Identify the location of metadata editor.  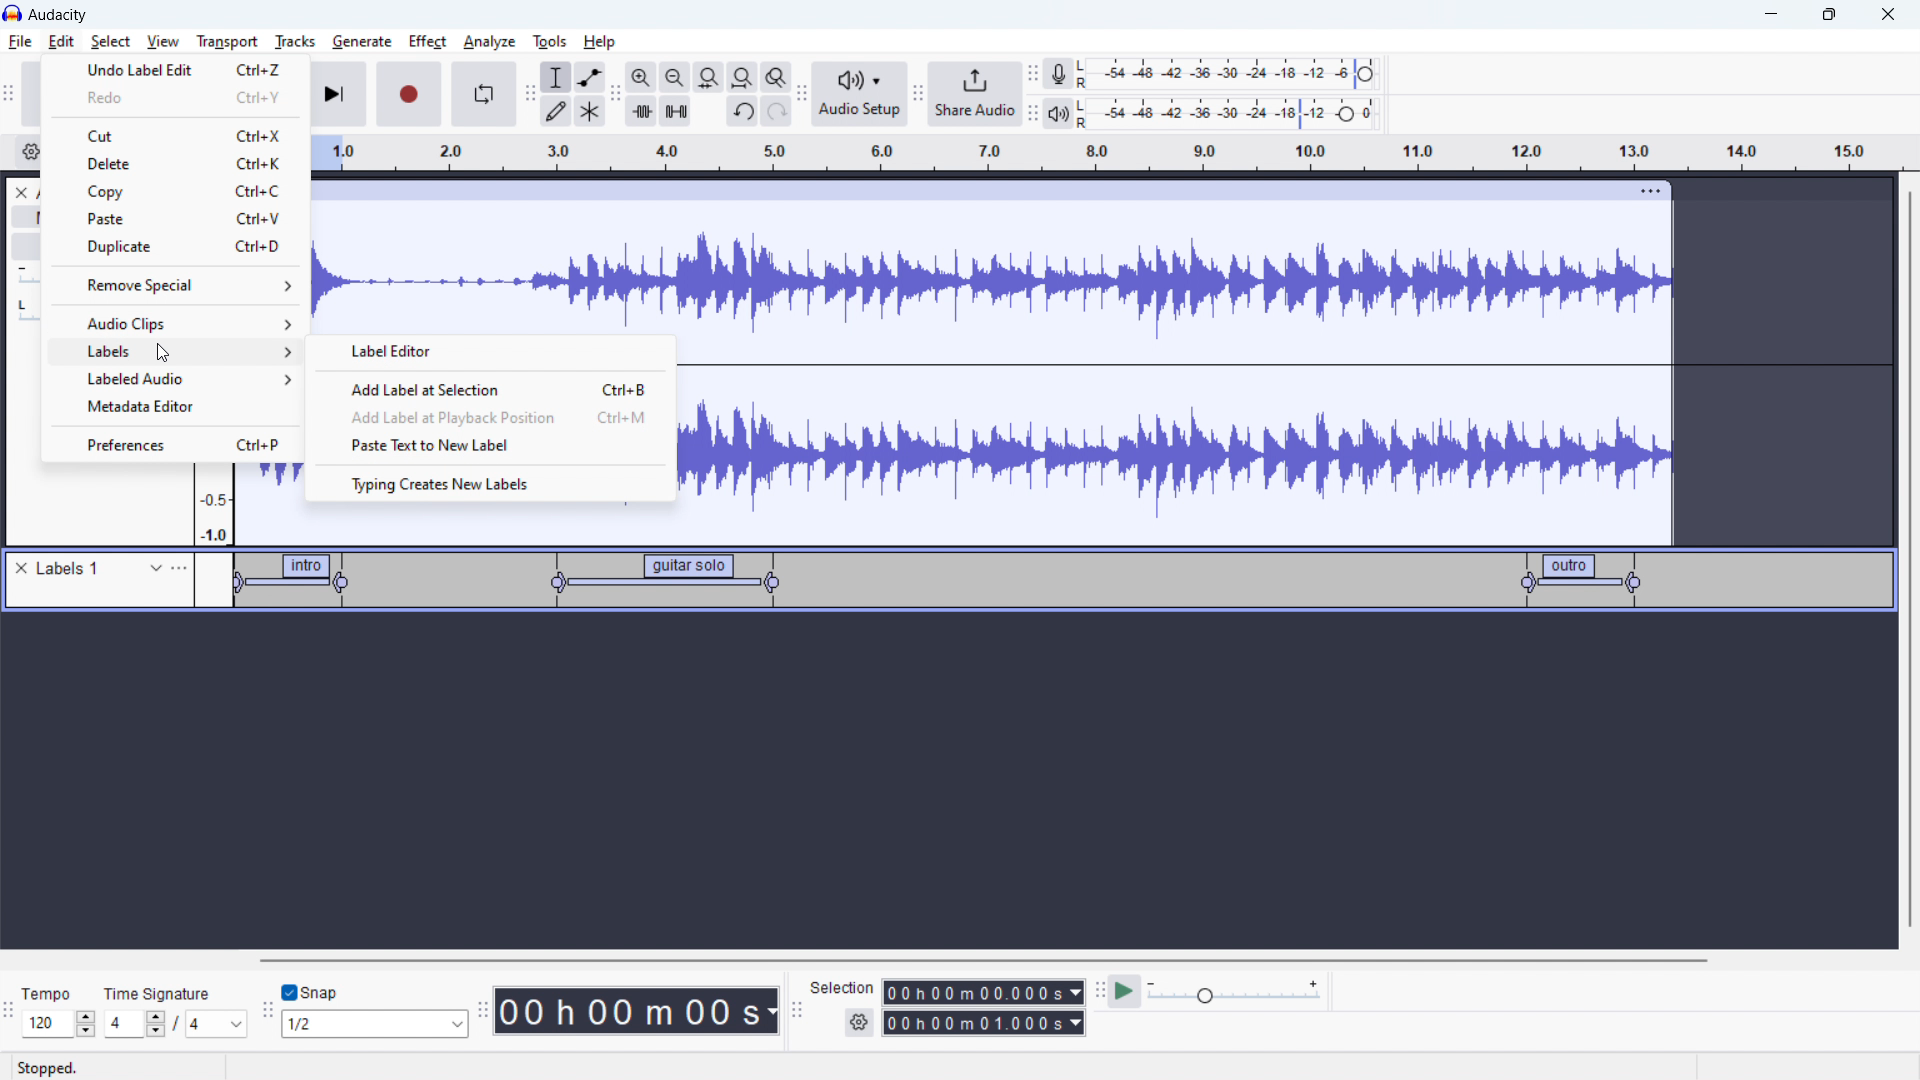
(174, 409).